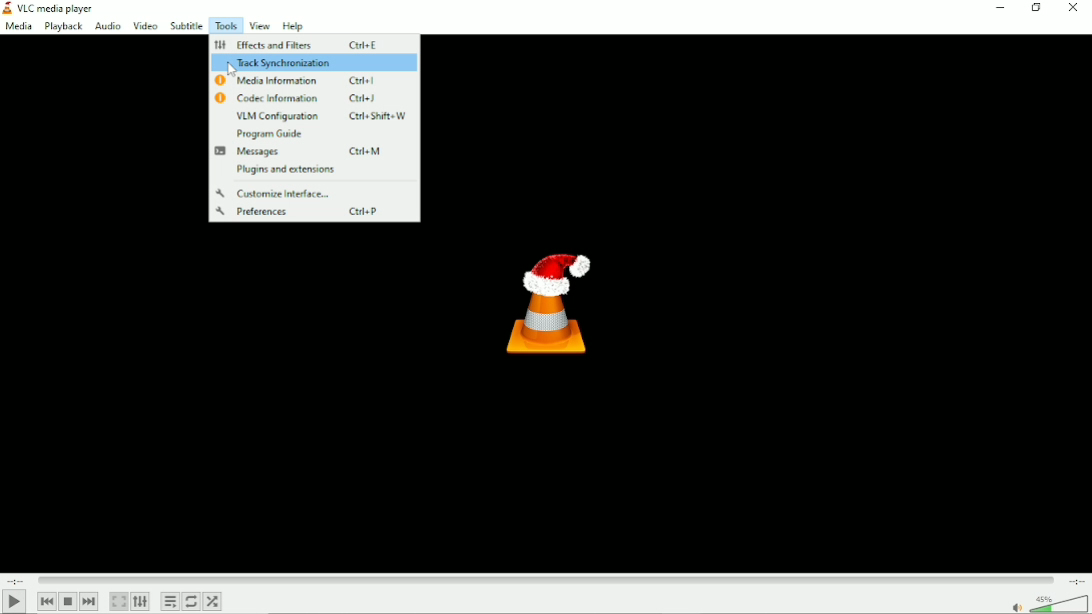  What do you see at coordinates (311, 98) in the screenshot?
I see `Codec information` at bounding box center [311, 98].